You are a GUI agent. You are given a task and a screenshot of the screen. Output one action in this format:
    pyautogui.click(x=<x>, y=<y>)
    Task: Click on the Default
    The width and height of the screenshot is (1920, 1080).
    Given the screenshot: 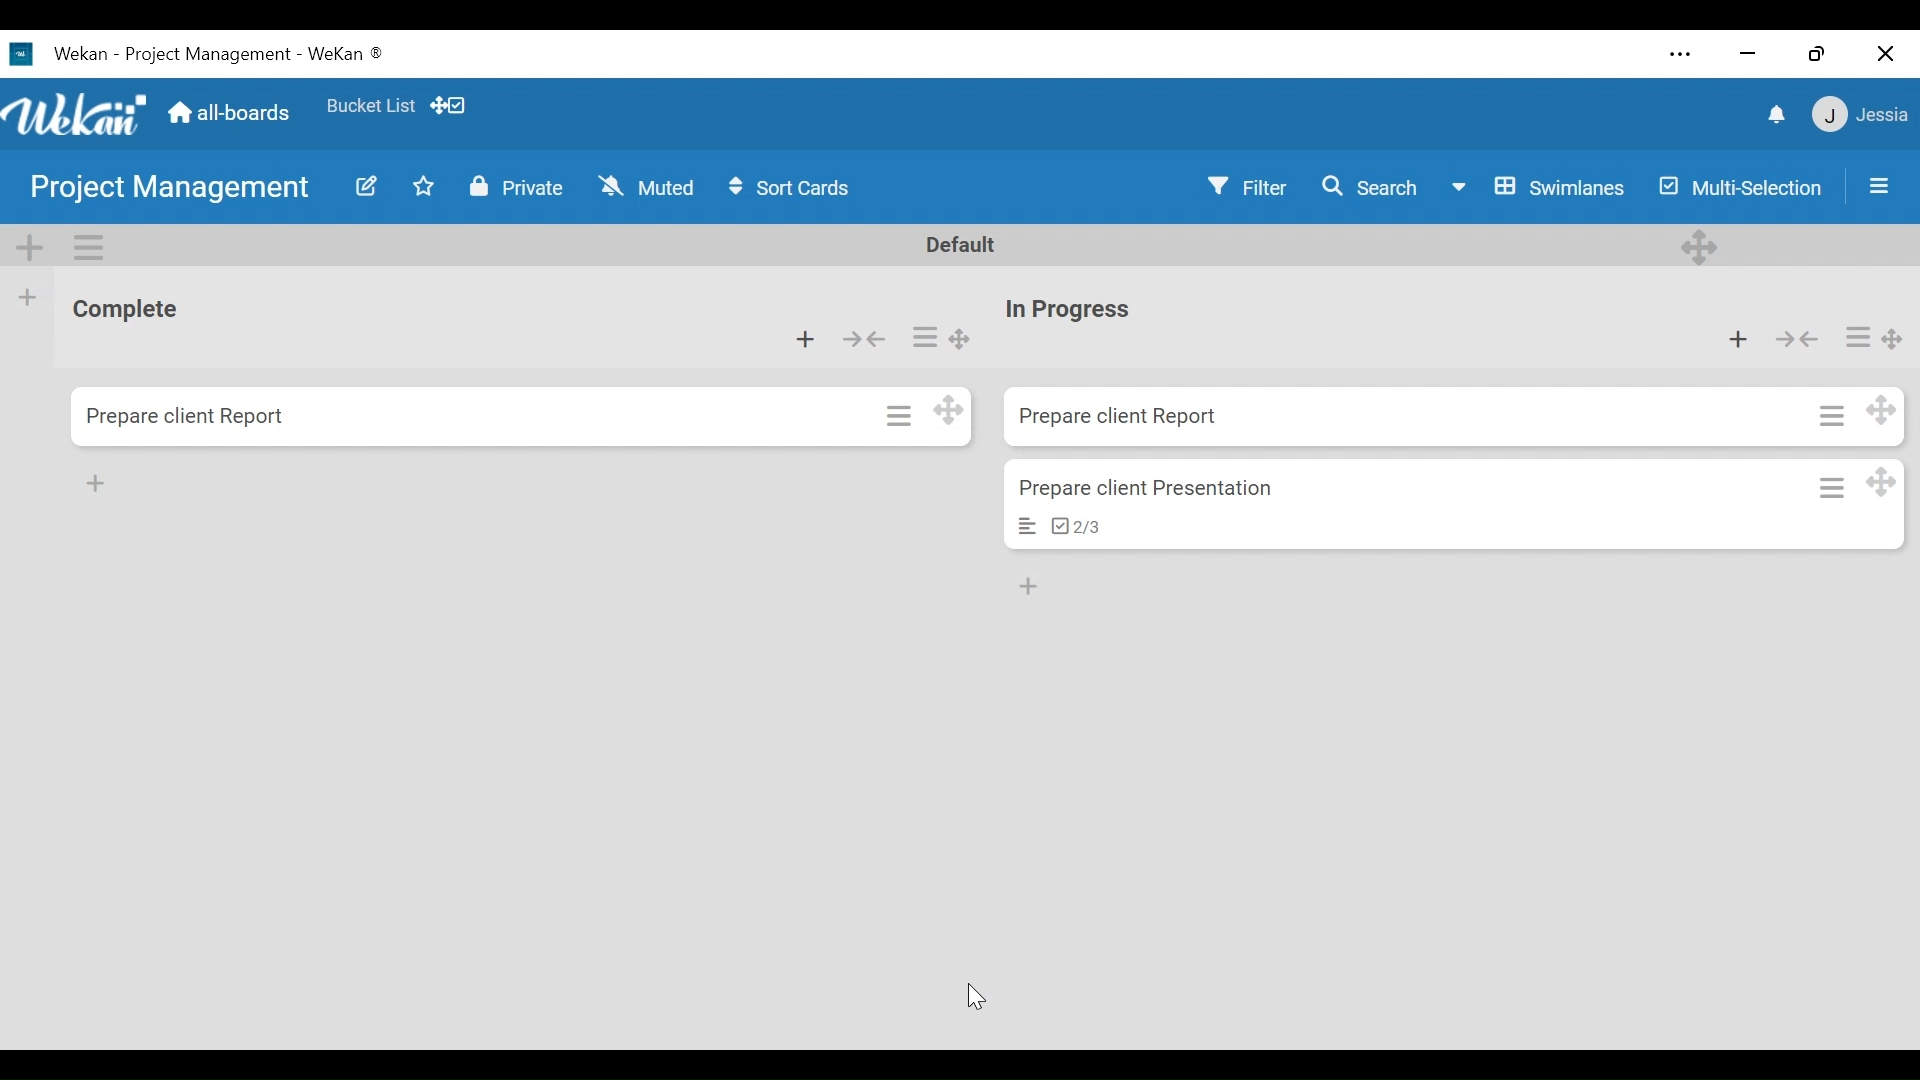 What is the action you would take?
    pyautogui.click(x=964, y=244)
    